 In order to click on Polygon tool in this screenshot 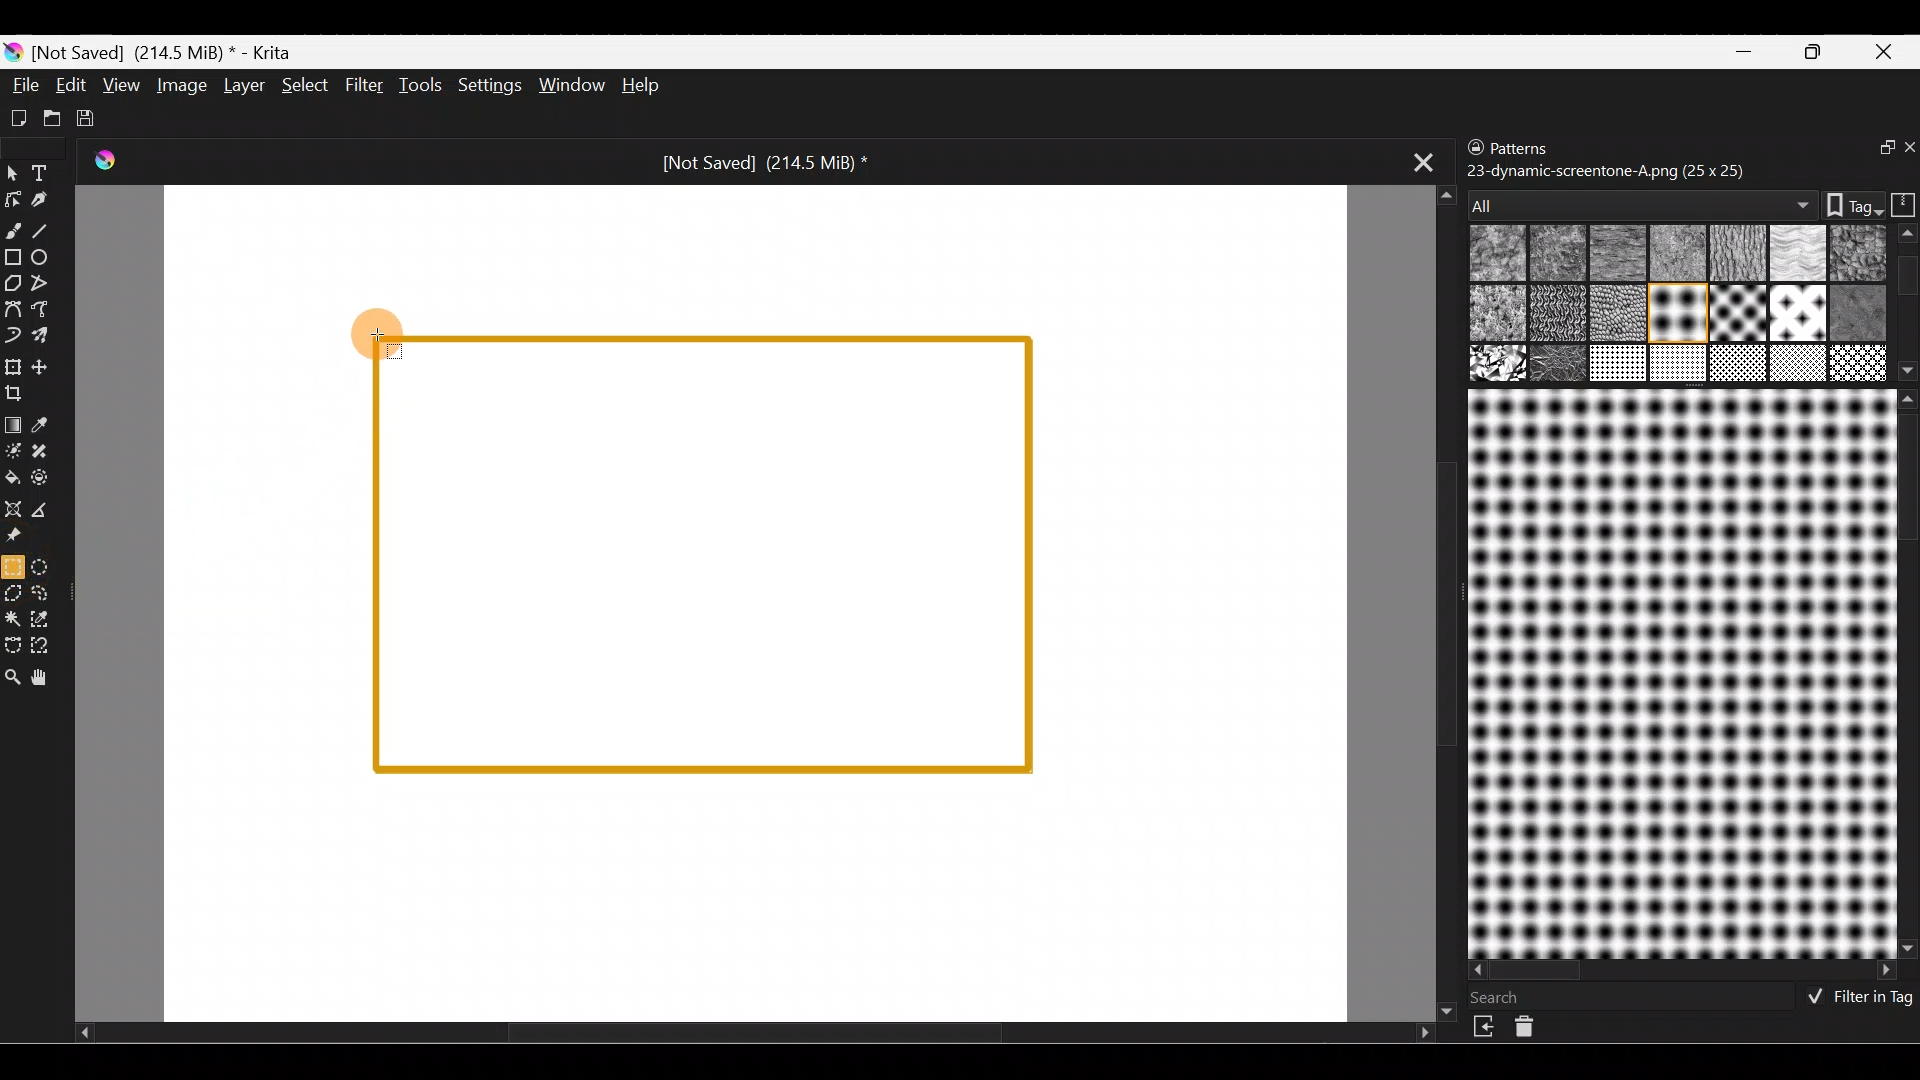, I will do `click(12, 280)`.